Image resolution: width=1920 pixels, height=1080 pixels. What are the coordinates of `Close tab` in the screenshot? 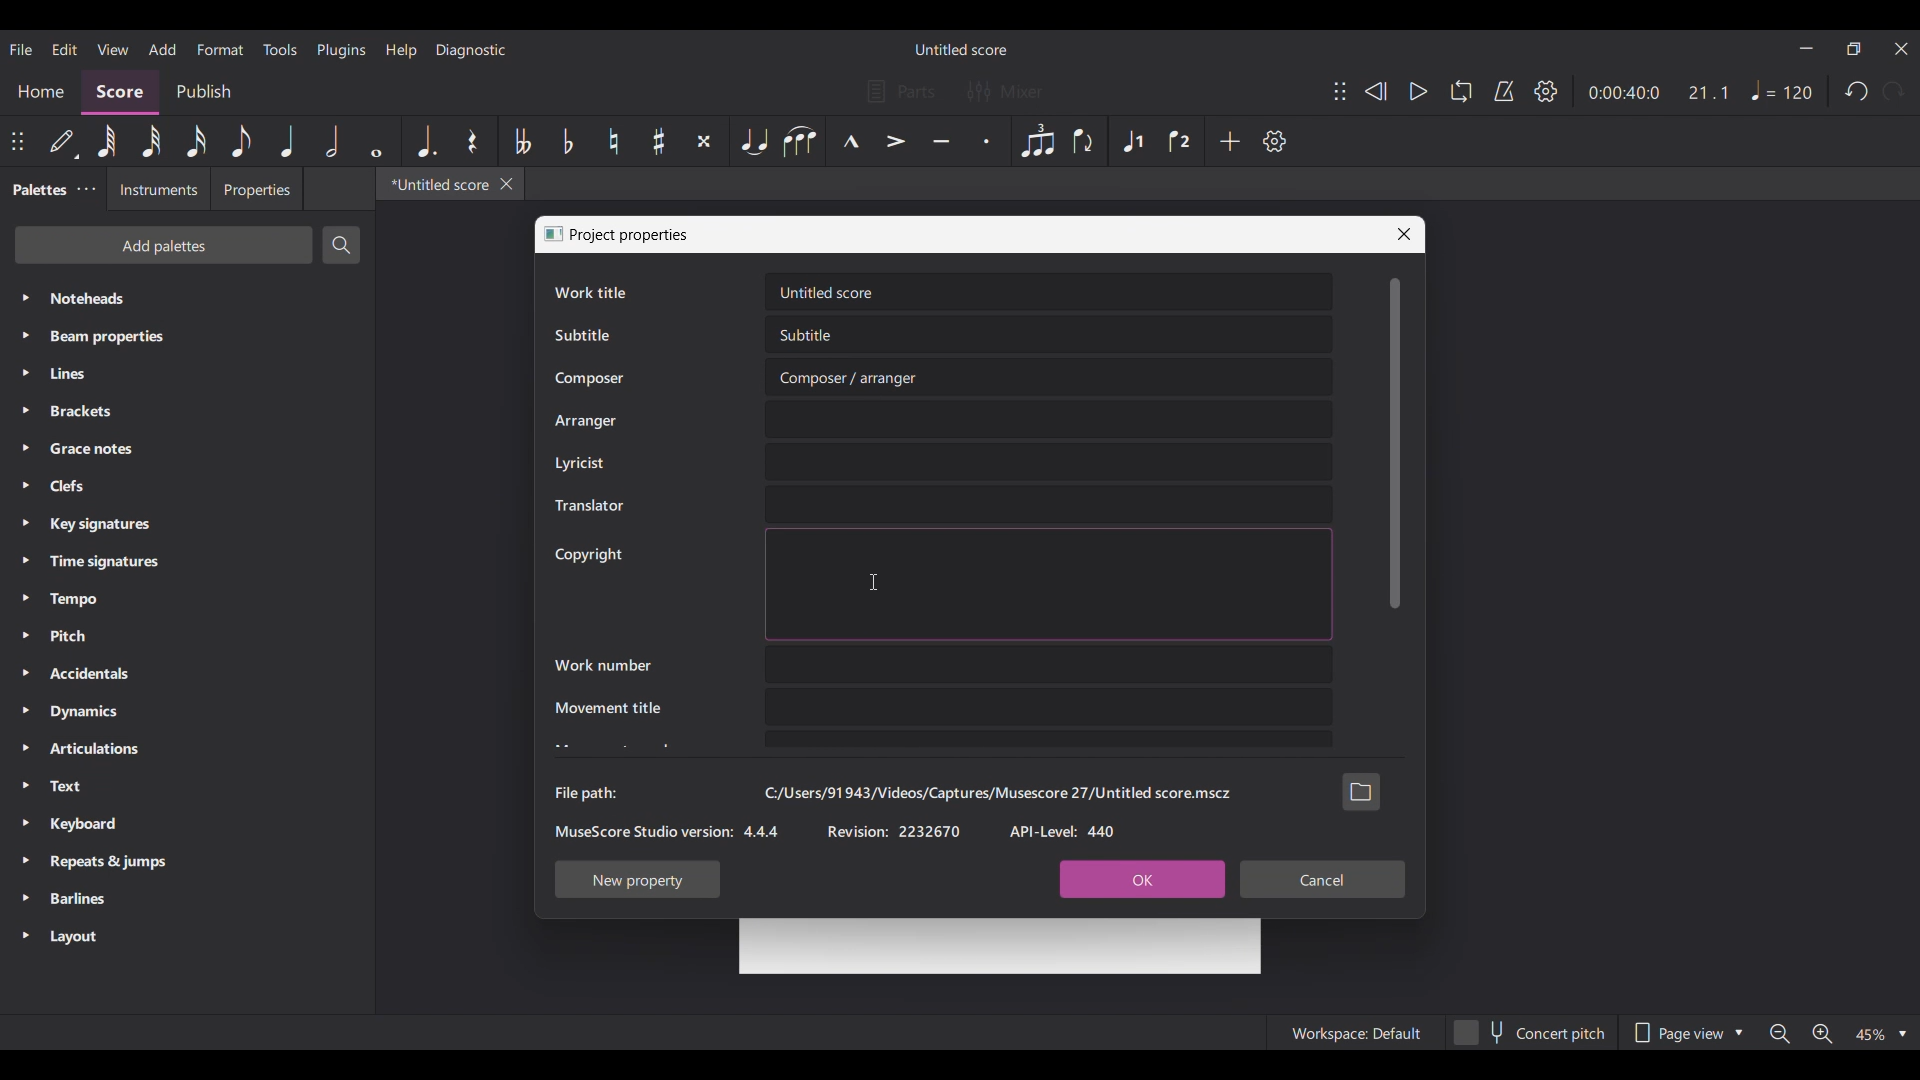 It's located at (507, 184).